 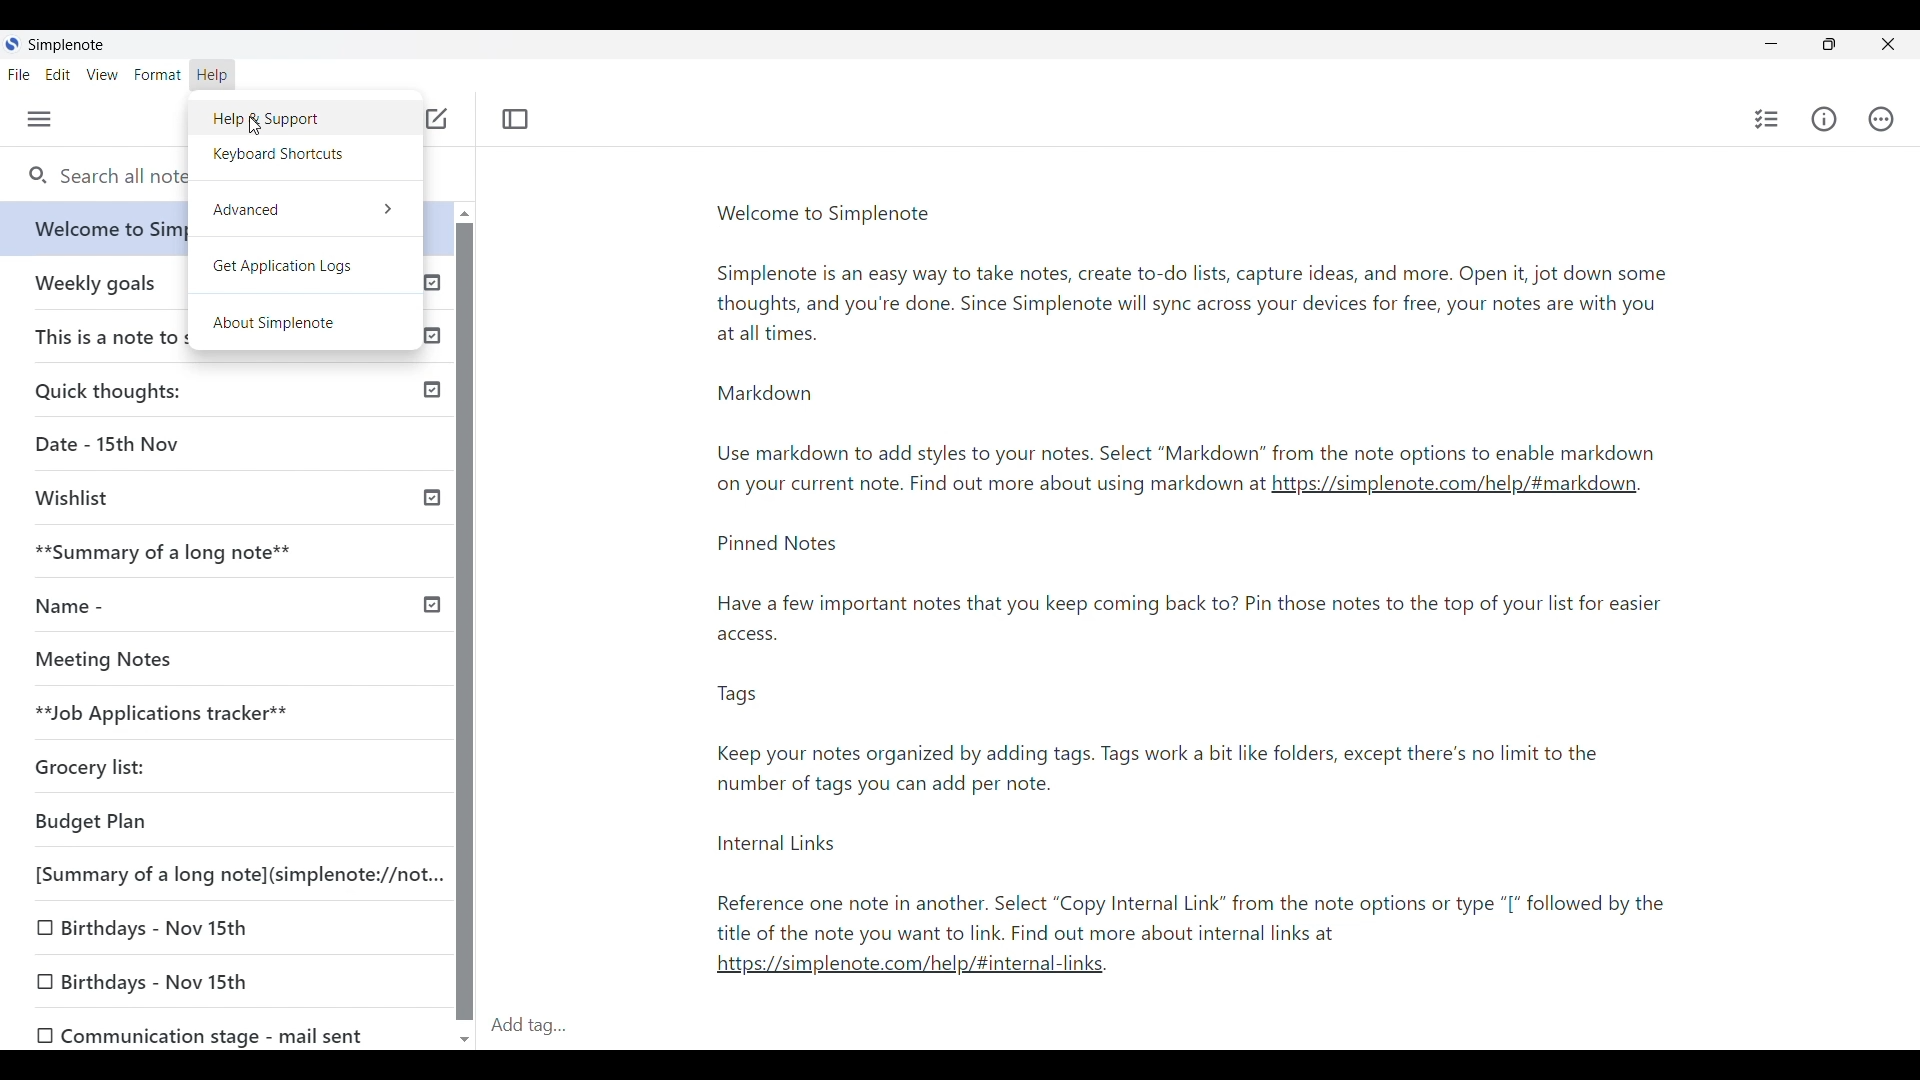 I want to click on Advanced , so click(x=305, y=208).